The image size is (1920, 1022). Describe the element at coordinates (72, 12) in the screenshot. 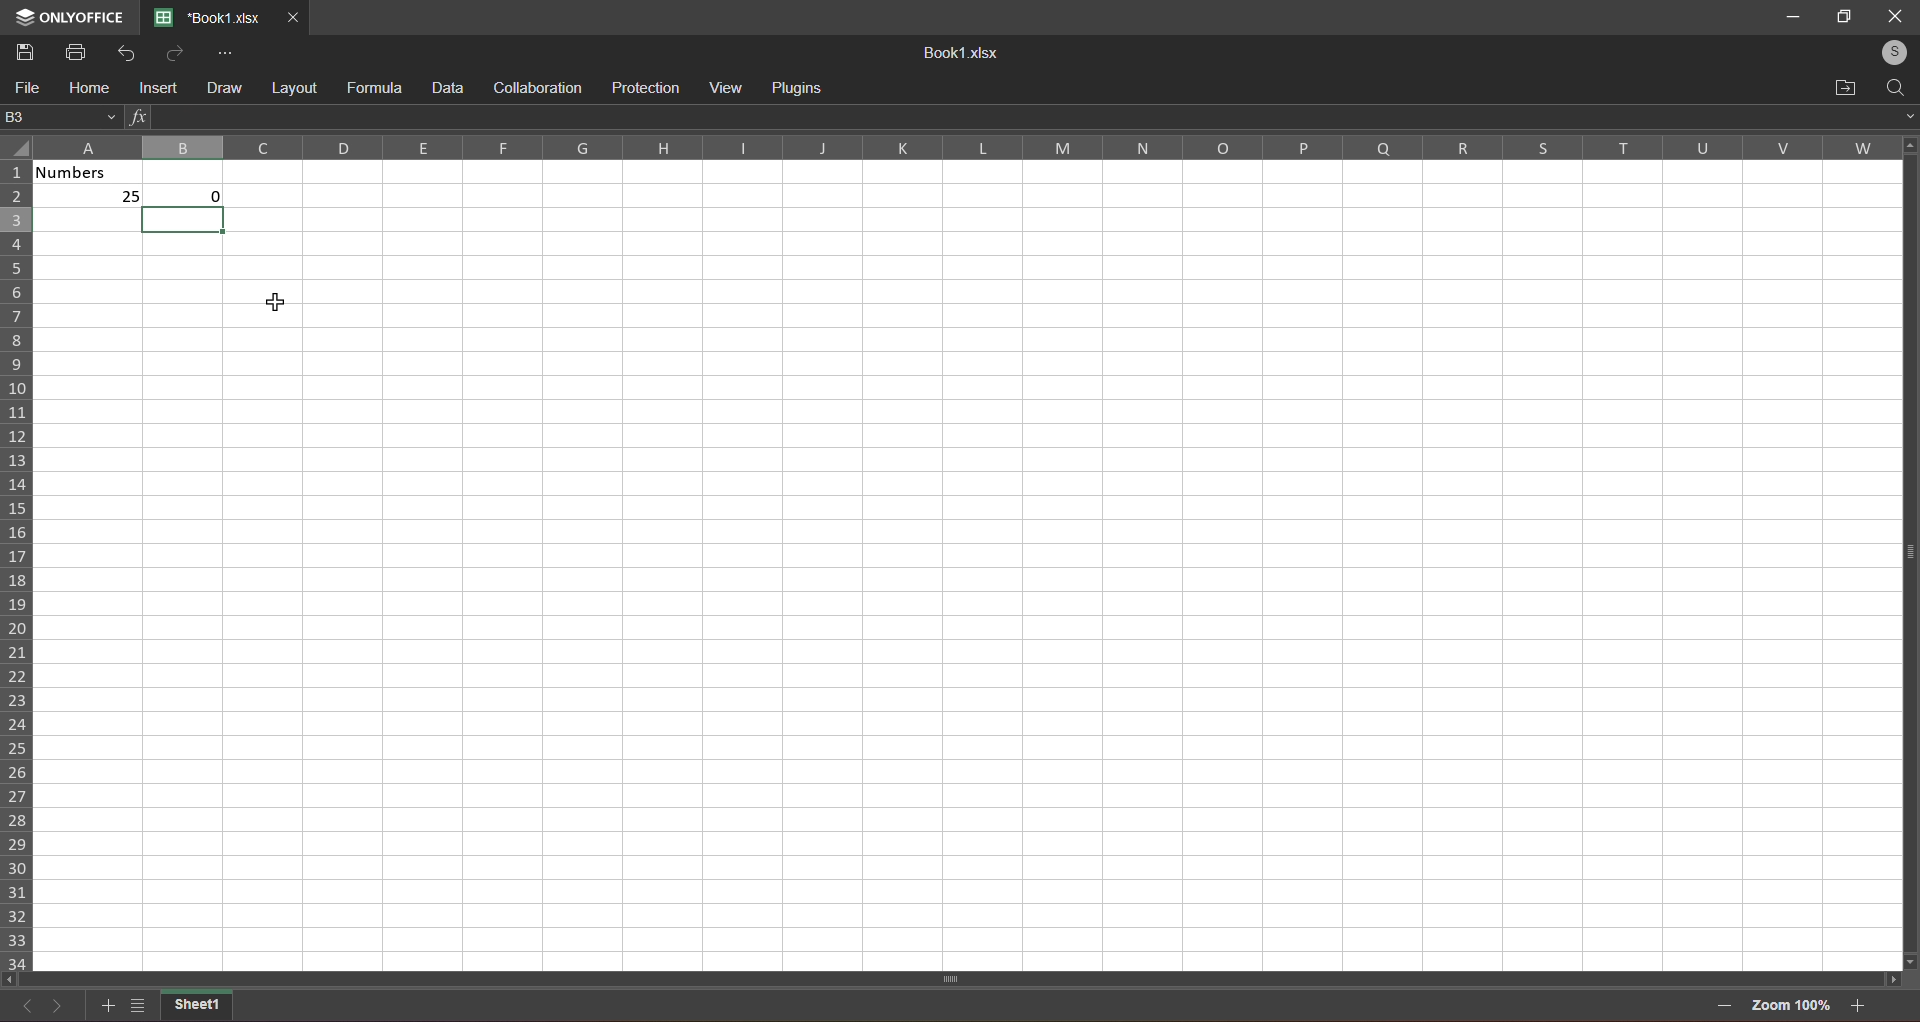

I see `onlyoffice` at that location.